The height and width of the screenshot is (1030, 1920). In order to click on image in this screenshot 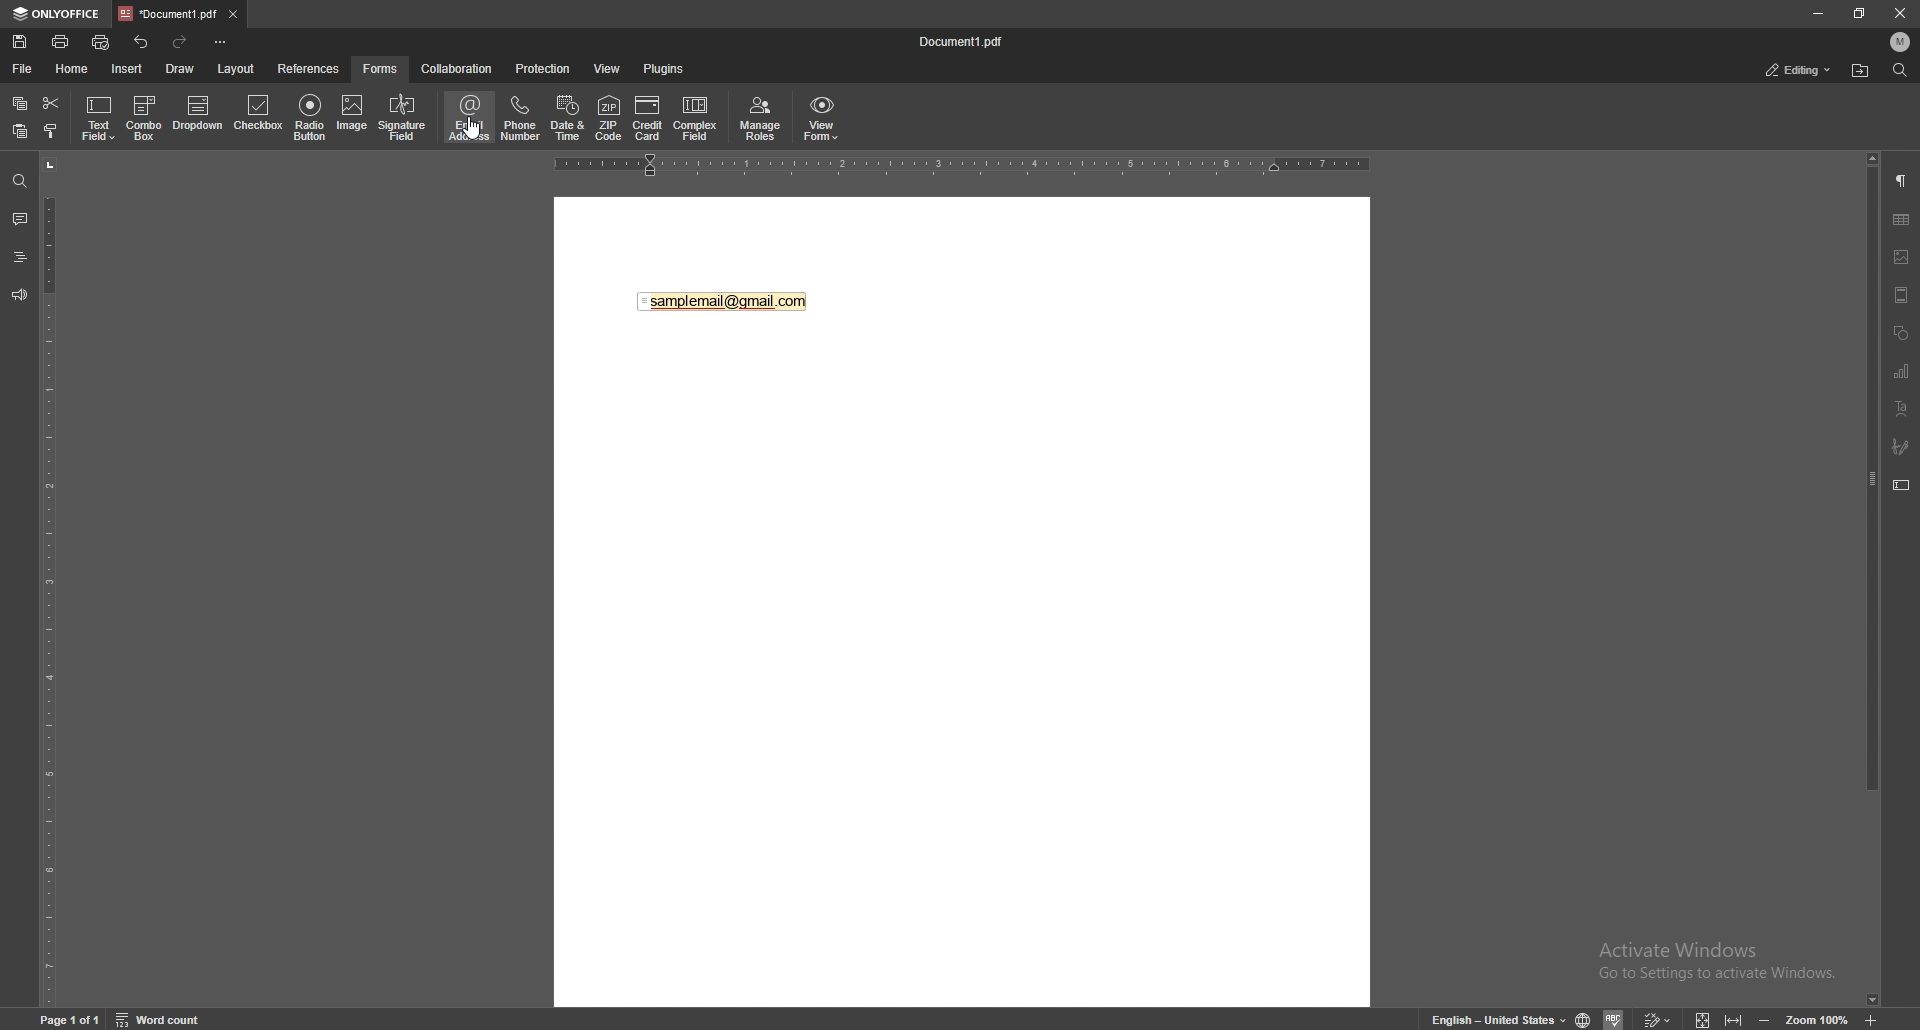, I will do `click(1902, 257)`.